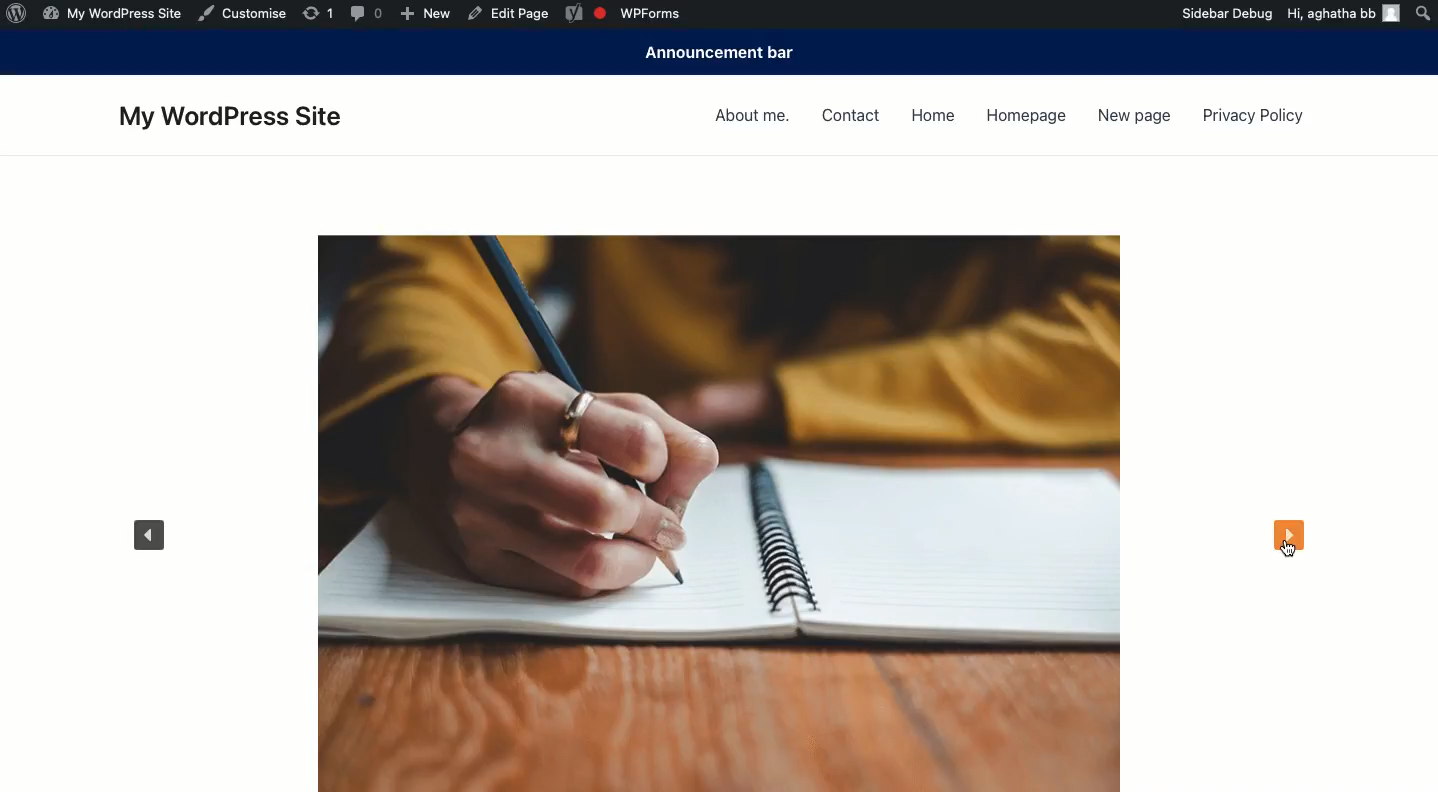 The height and width of the screenshot is (792, 1438). What do you see at coordinates (368, 14) in the screenshot?
I see `comments` at bounding box center [368, 14].